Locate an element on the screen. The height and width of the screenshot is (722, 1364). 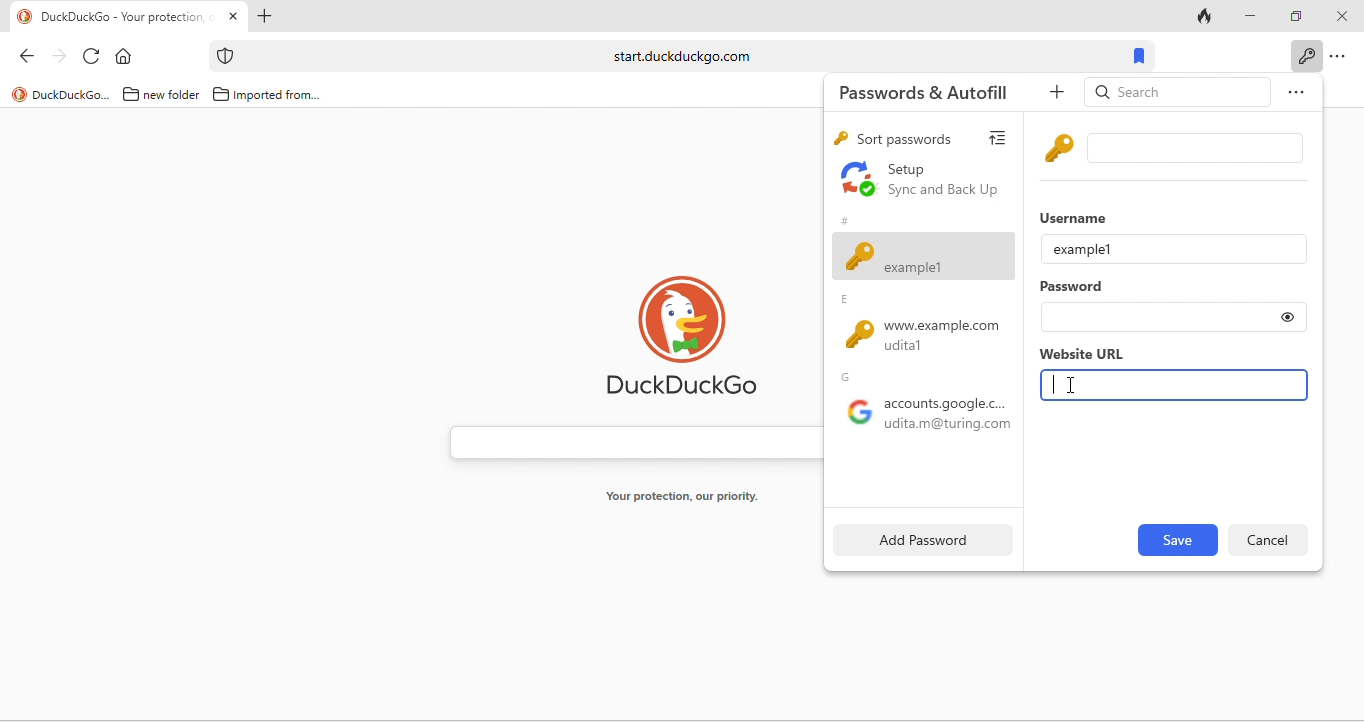
DuckDuckGo - Your protection is located at coordinates (129, 17).